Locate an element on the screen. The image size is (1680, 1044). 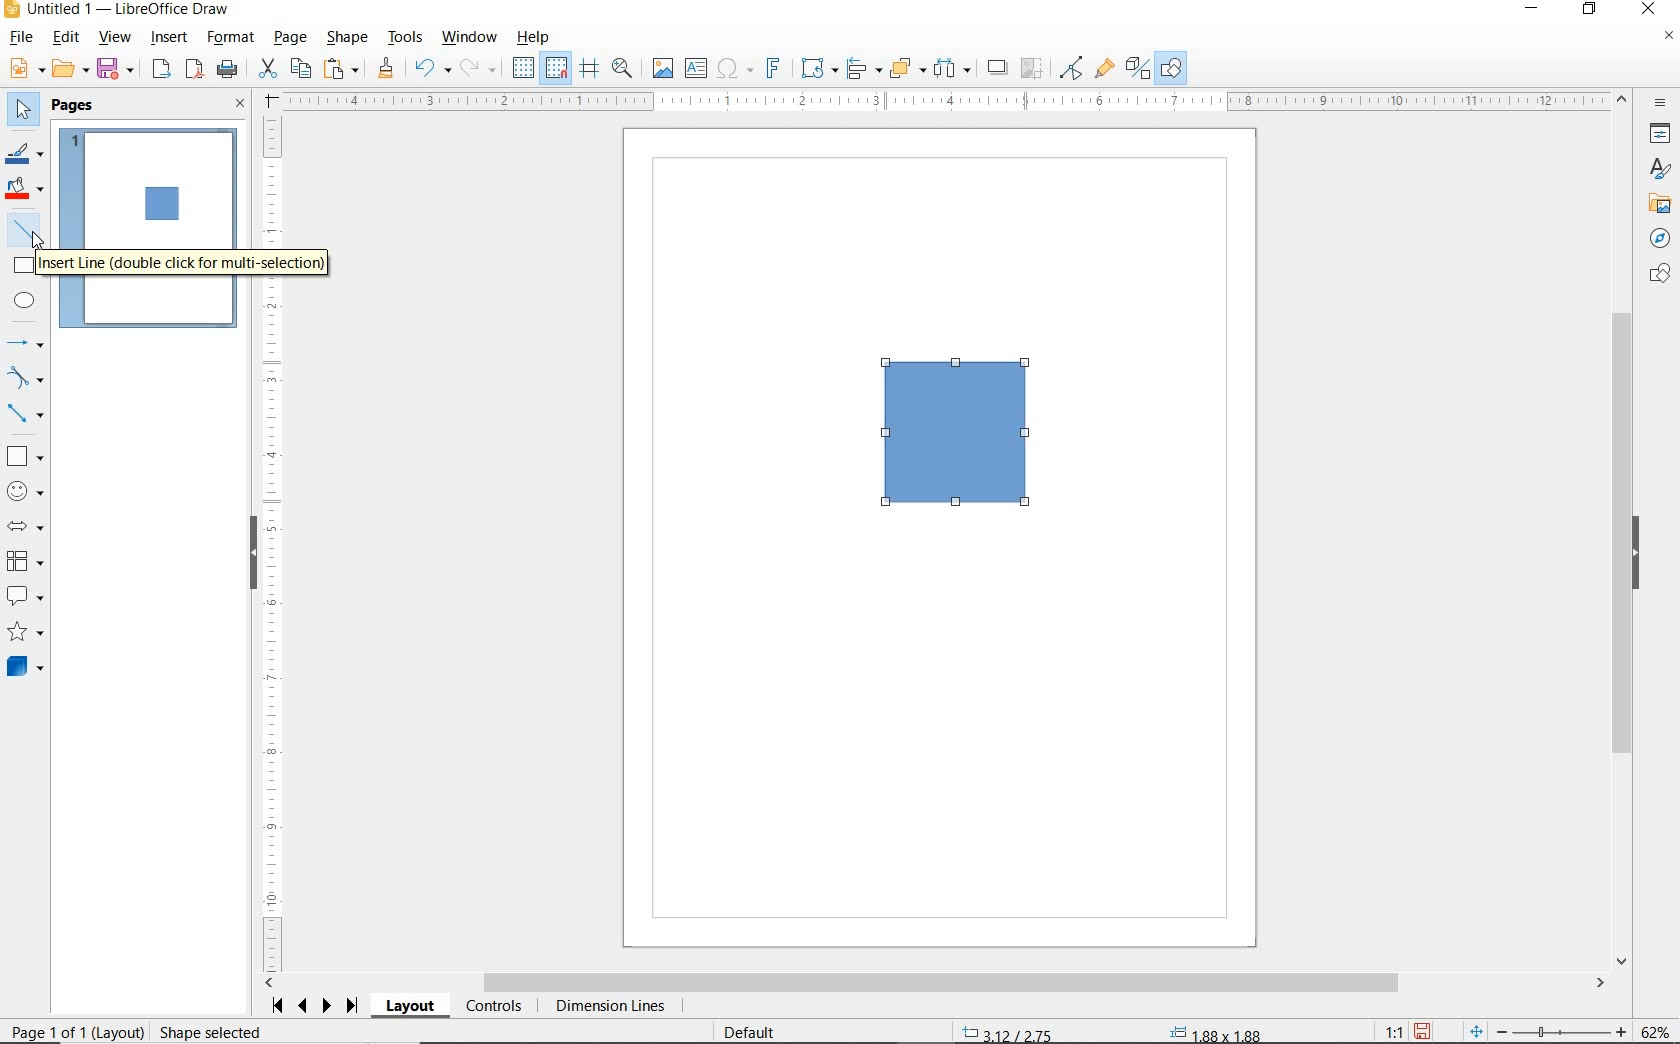
STYLES is located at coordinates (1655, 169).